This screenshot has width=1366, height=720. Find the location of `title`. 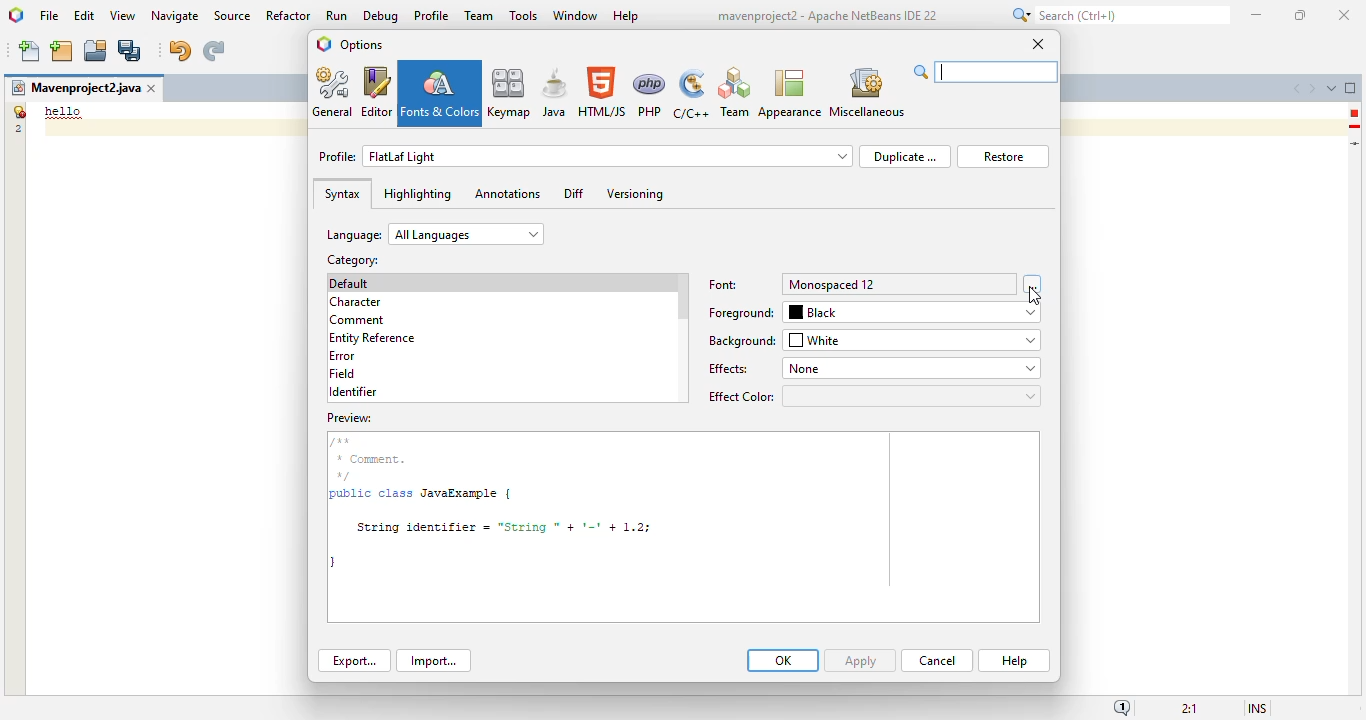

title is located at coordinates (826, 16).